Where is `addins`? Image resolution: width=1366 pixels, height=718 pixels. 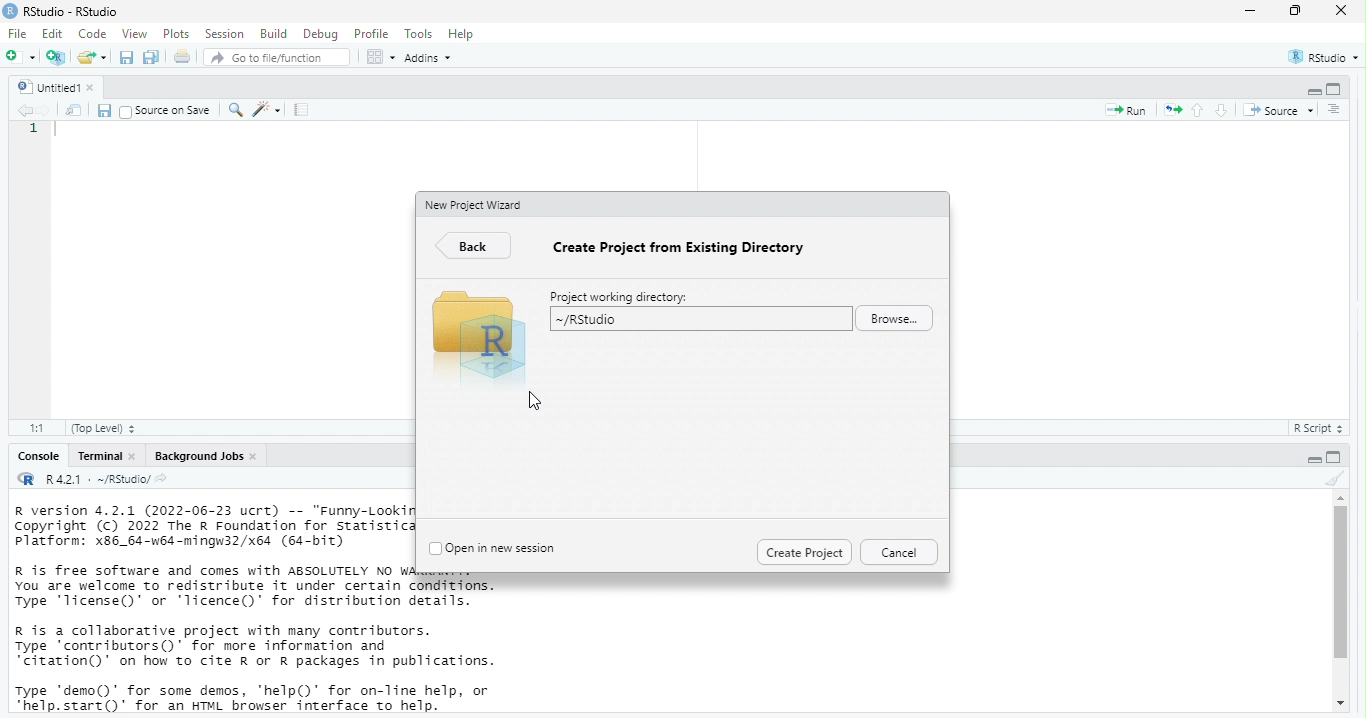 addins is located at coordinates (431, 56).